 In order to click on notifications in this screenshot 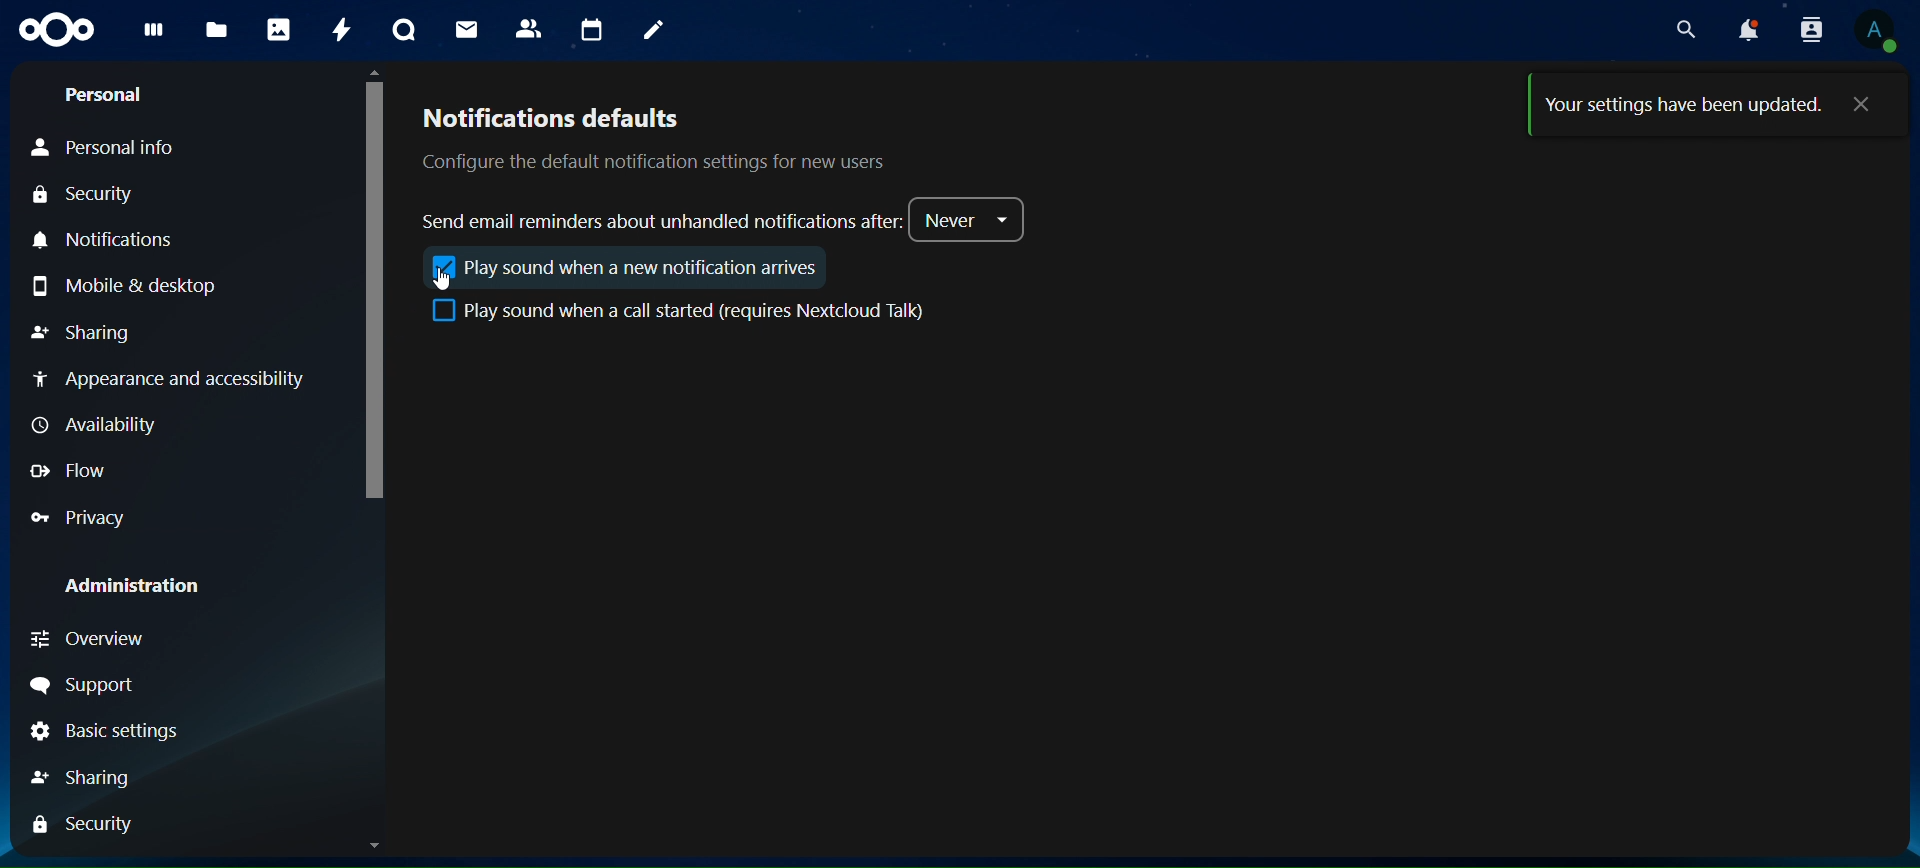, I will do `click(1745, 29)`.